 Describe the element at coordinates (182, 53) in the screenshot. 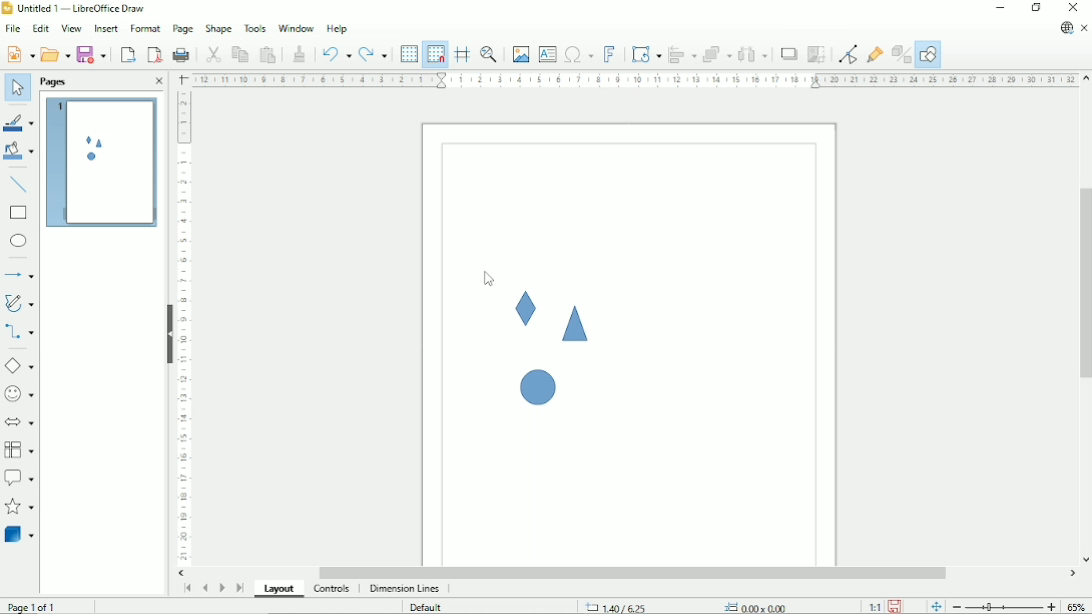

I see `Print` at that location.